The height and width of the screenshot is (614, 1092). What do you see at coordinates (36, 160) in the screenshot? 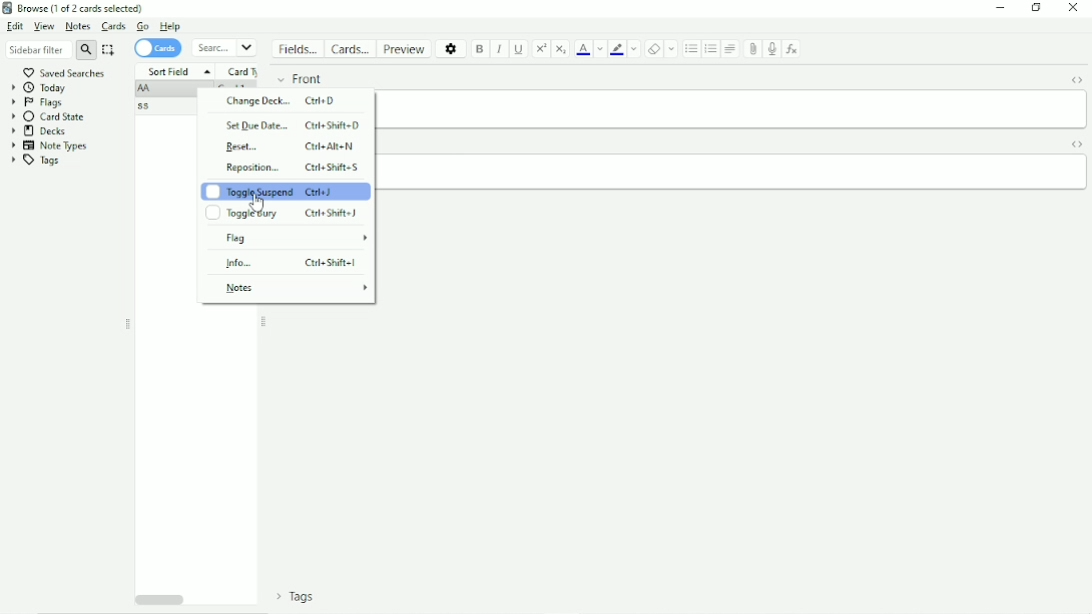
I see `Tags` at bounding box center [36, 160].